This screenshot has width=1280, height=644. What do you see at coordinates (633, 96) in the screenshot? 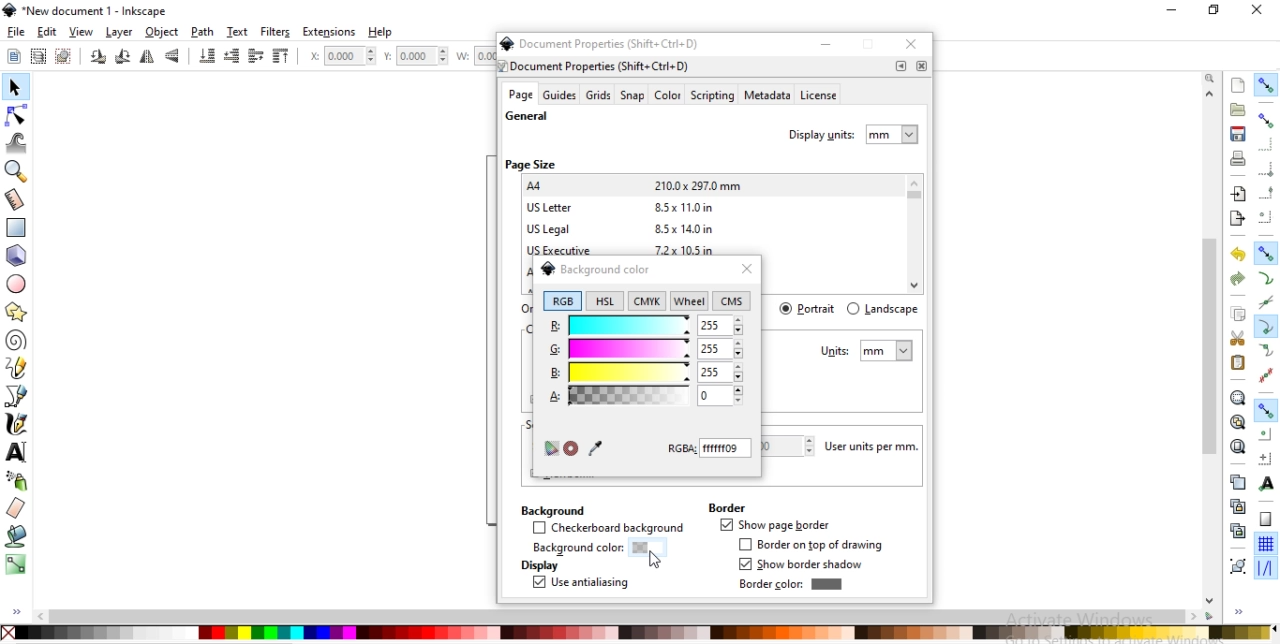
I see `snap` at bounding box center [633, 96].